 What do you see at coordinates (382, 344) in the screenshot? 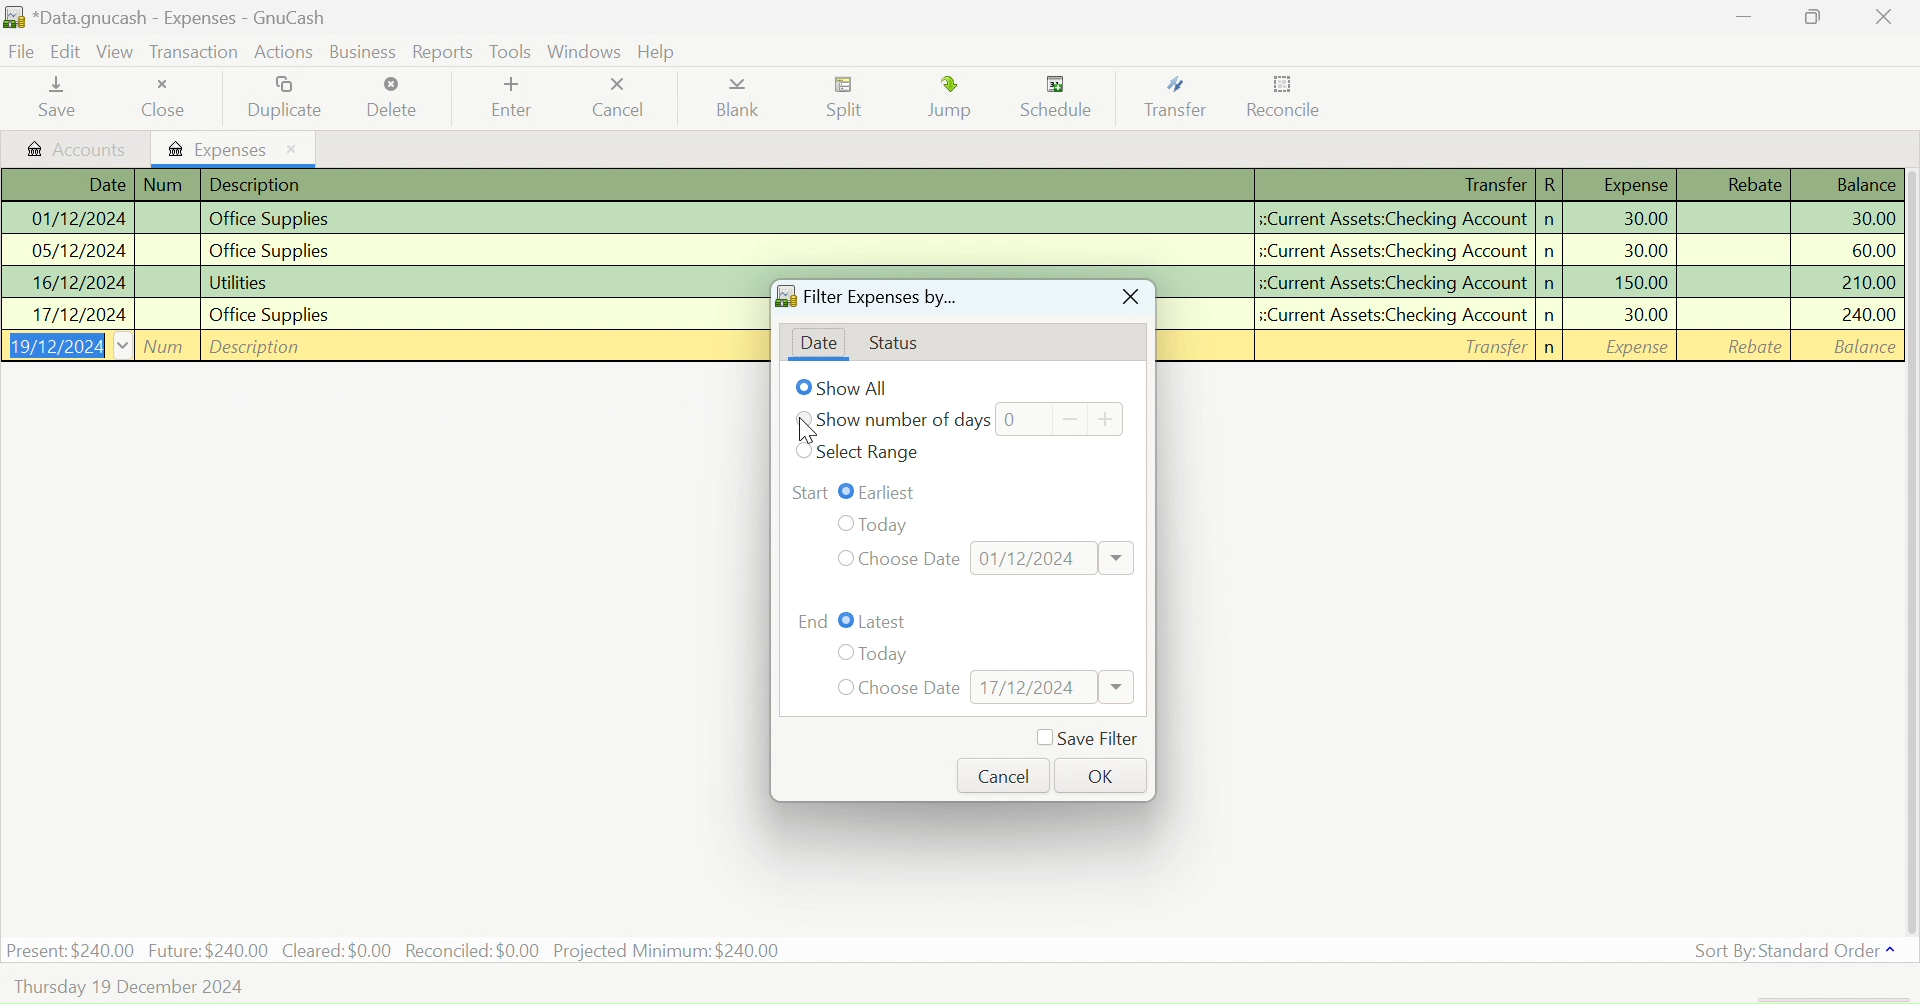
I see `New Entry Field` at bounding box center [382, 344].